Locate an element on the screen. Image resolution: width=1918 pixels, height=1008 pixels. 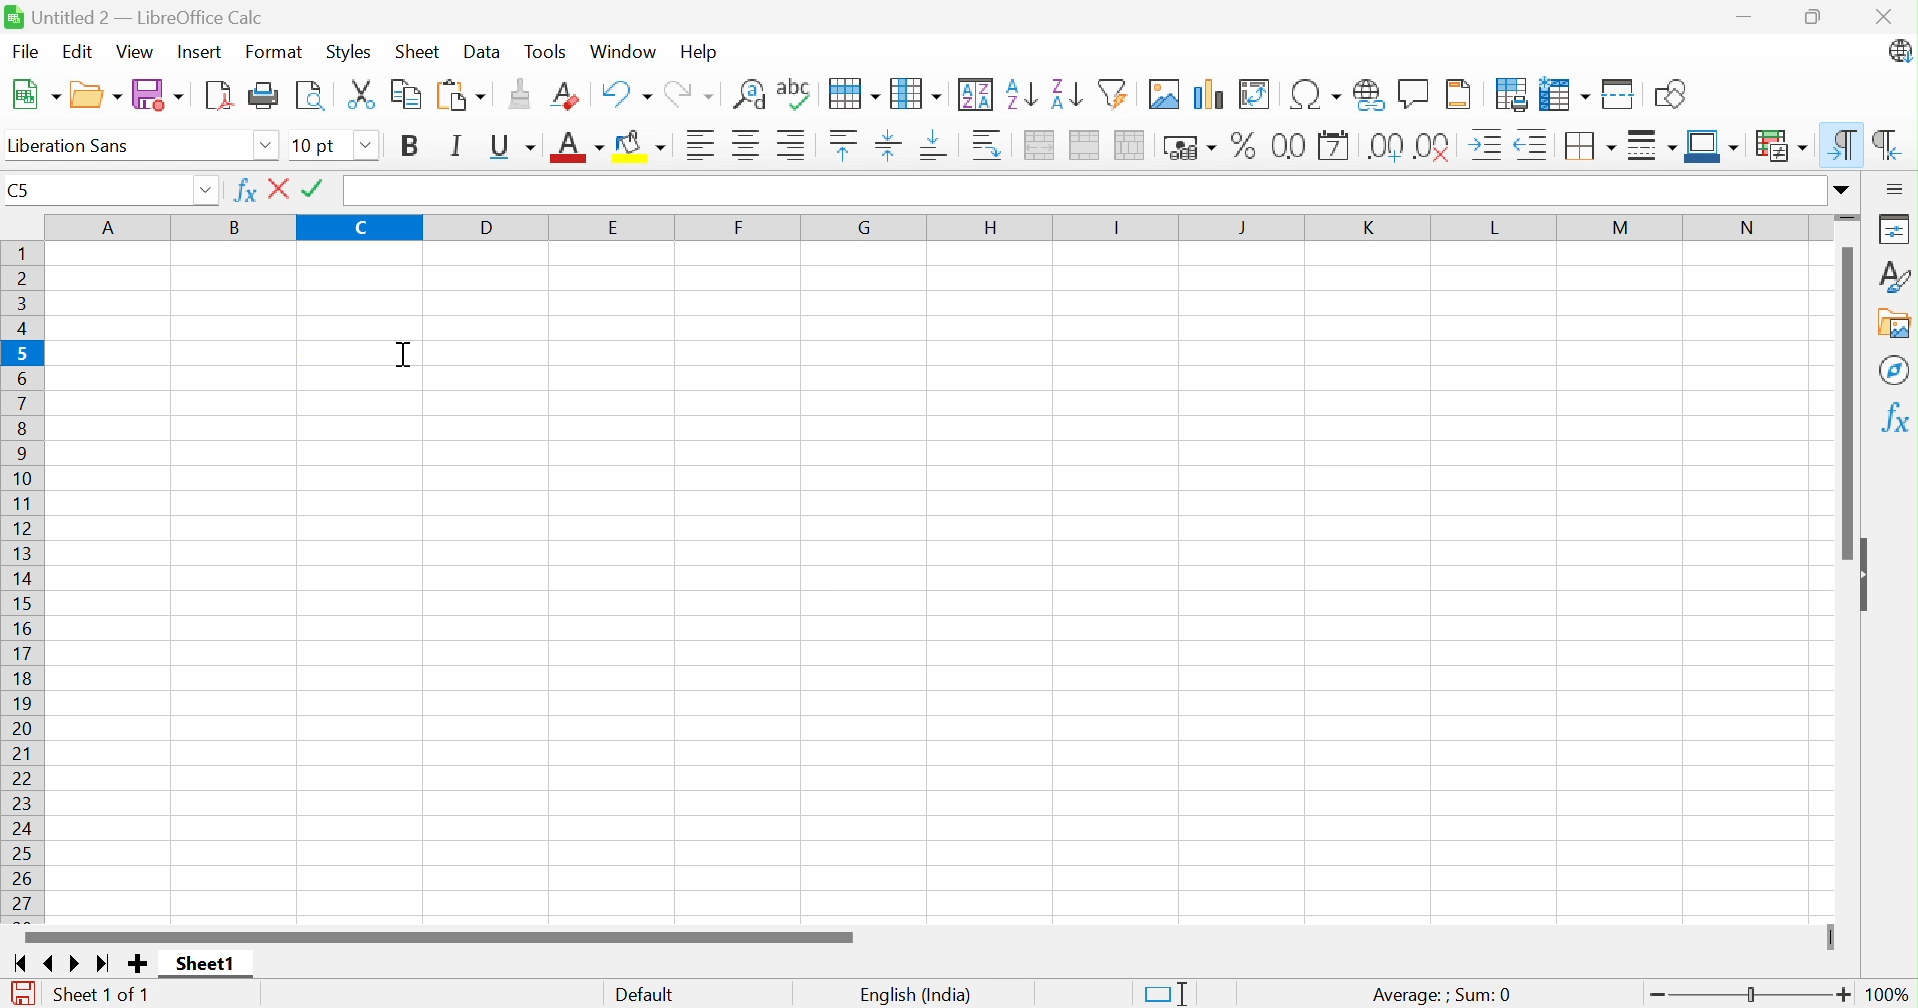
Clone formatting is located at coordinates (517, 94).